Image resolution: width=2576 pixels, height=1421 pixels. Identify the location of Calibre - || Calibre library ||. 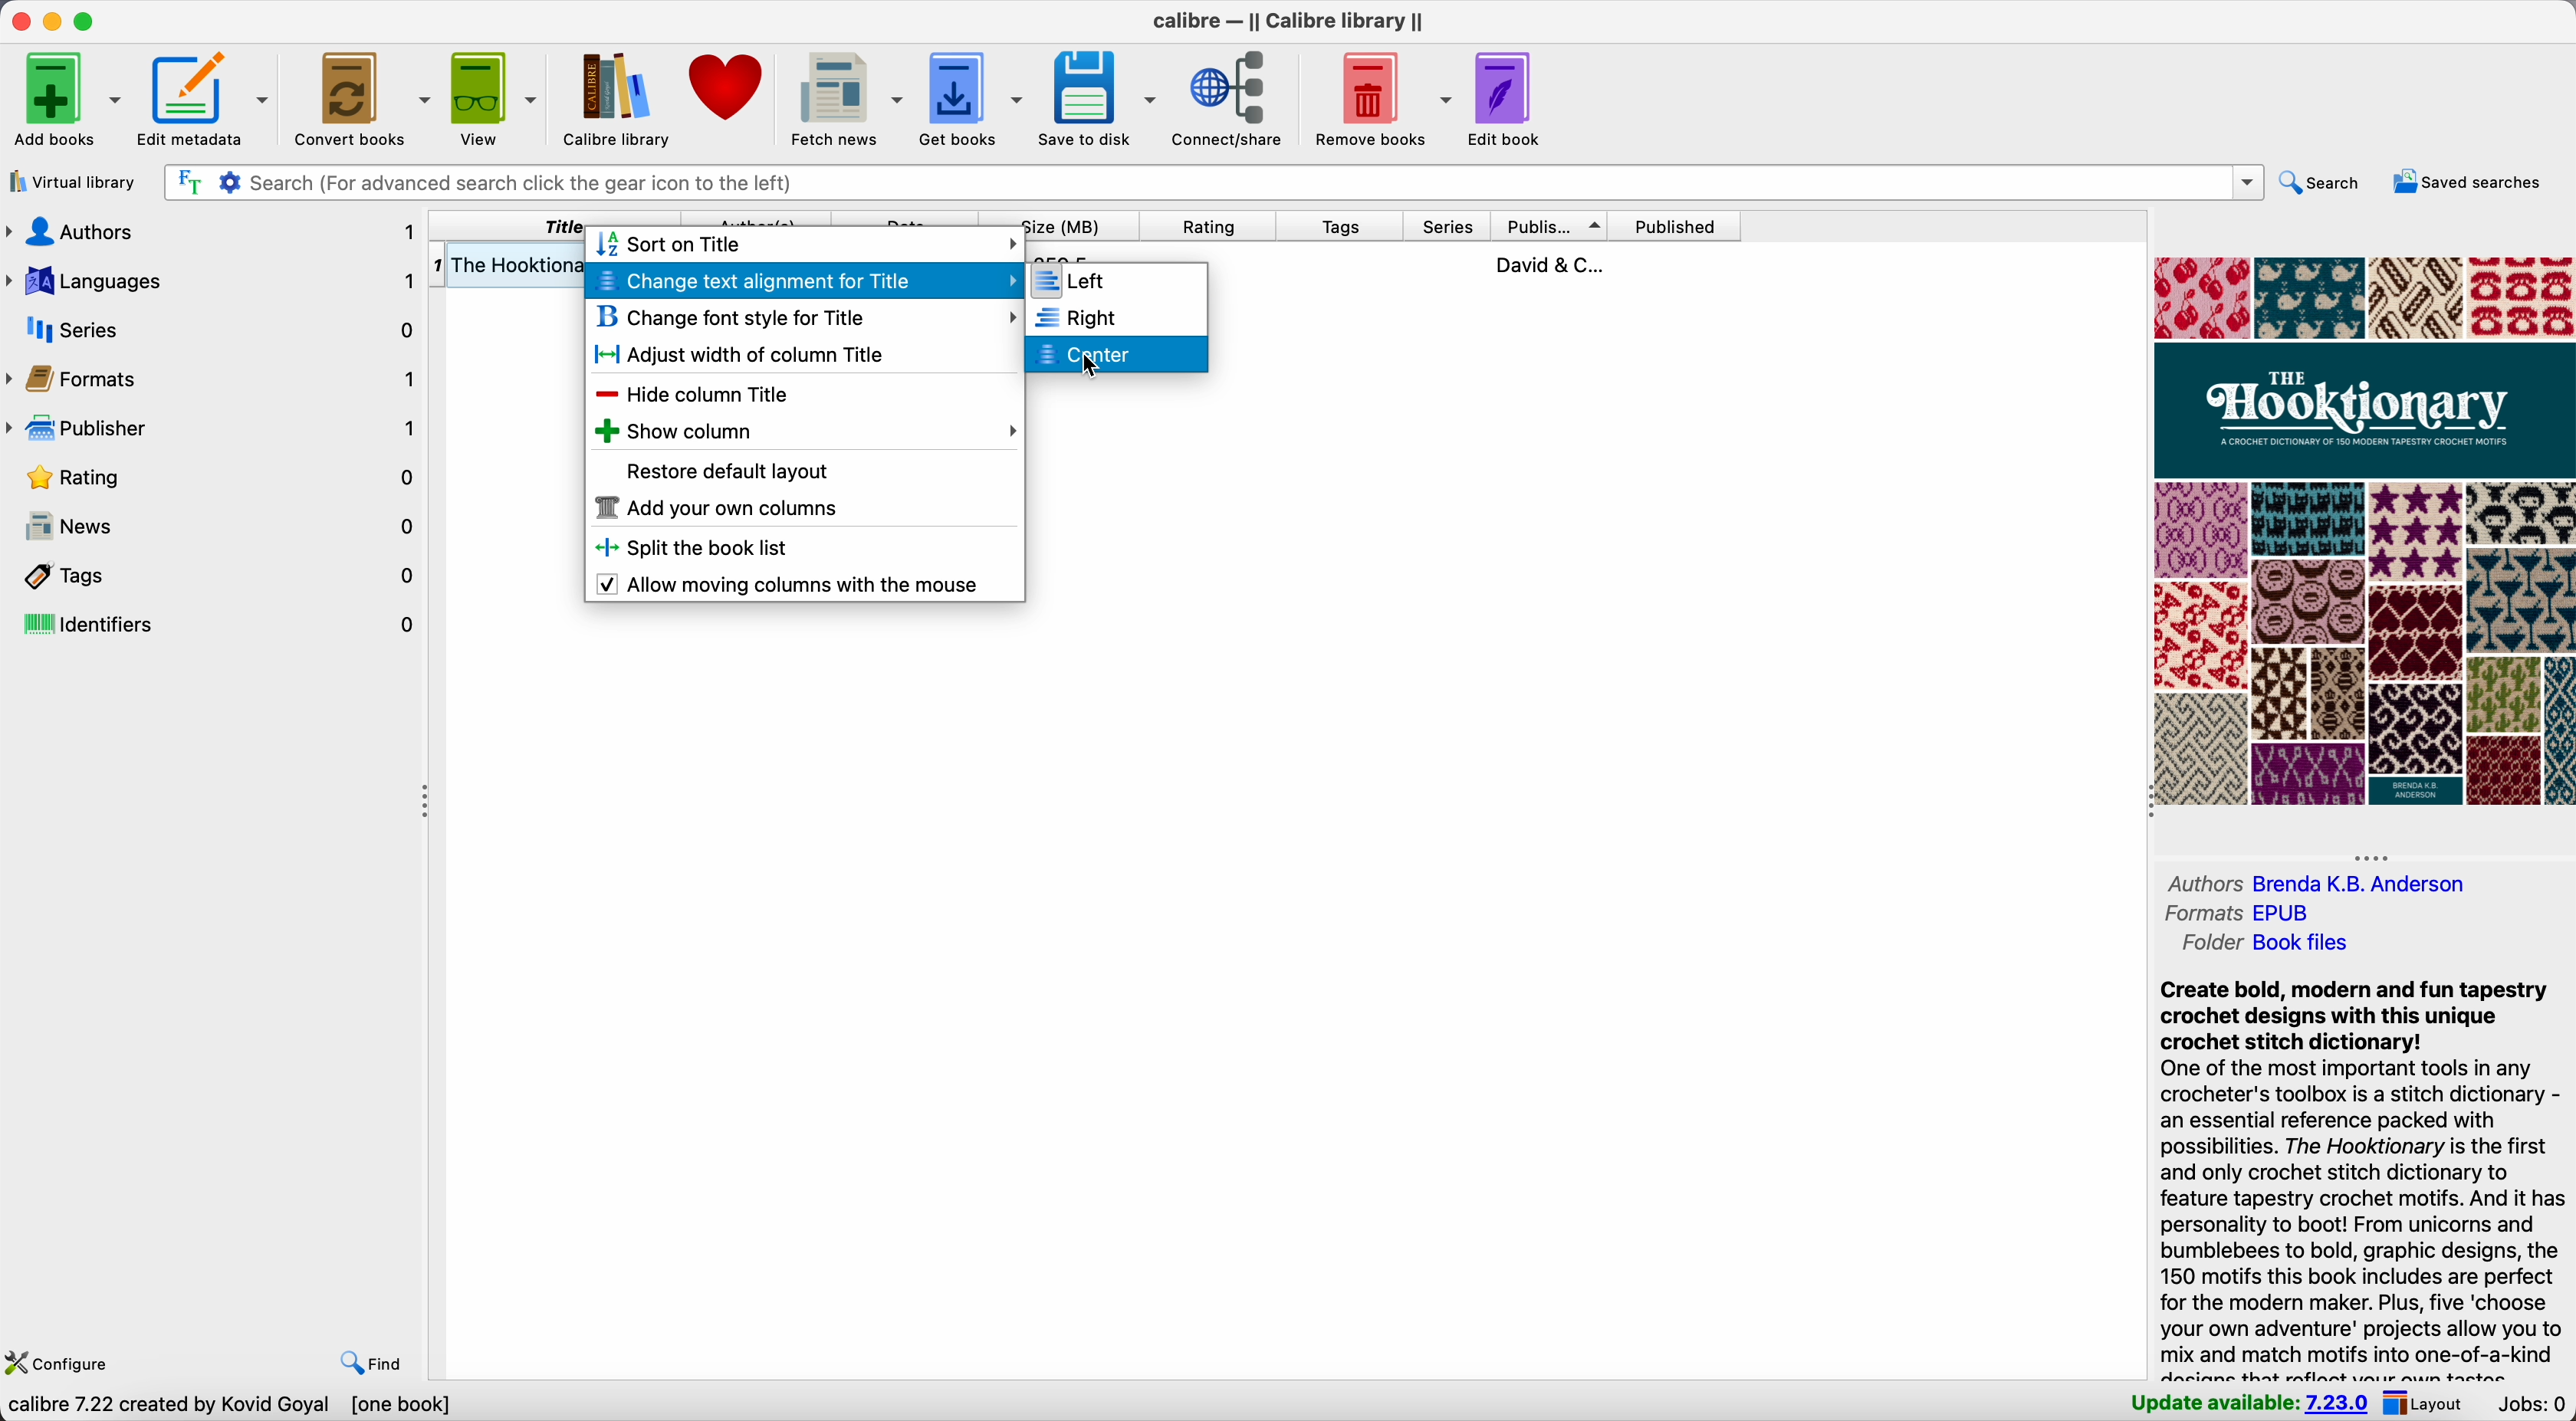
(1293, 22).